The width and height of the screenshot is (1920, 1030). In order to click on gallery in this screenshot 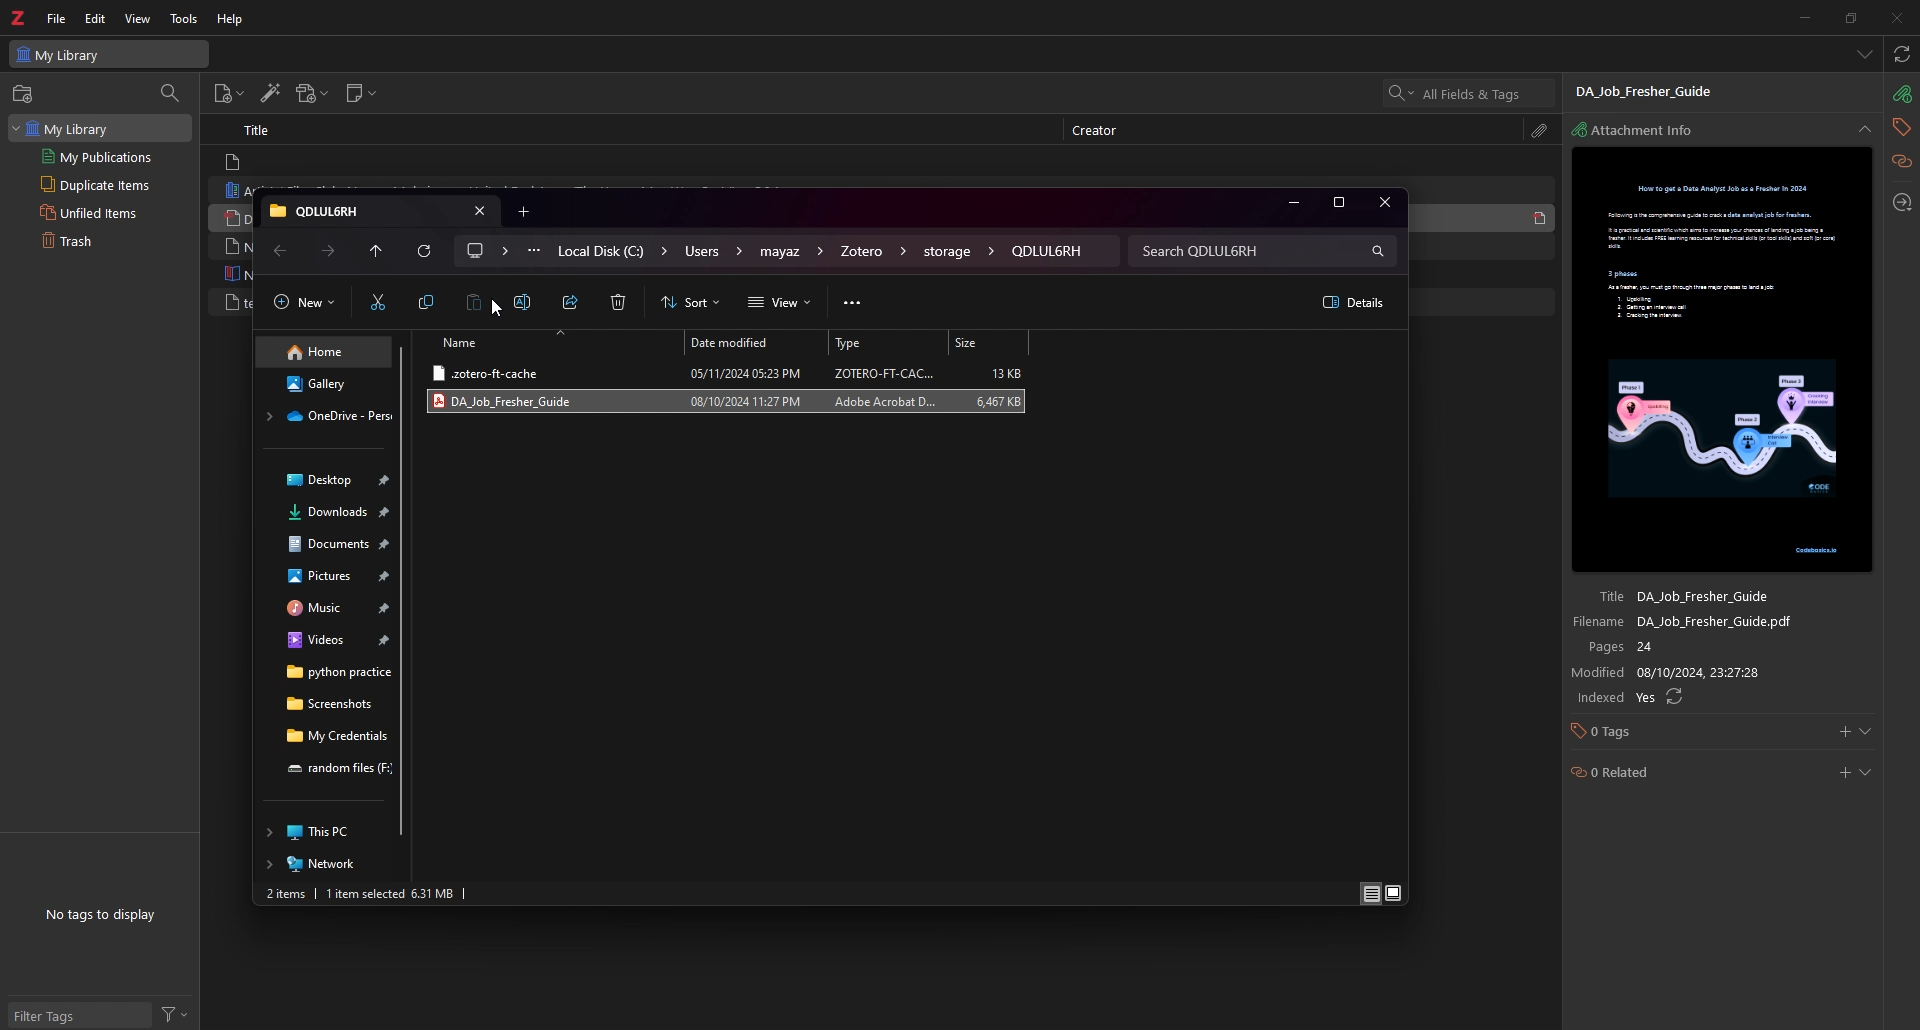, I will do `click(325, 384)`.